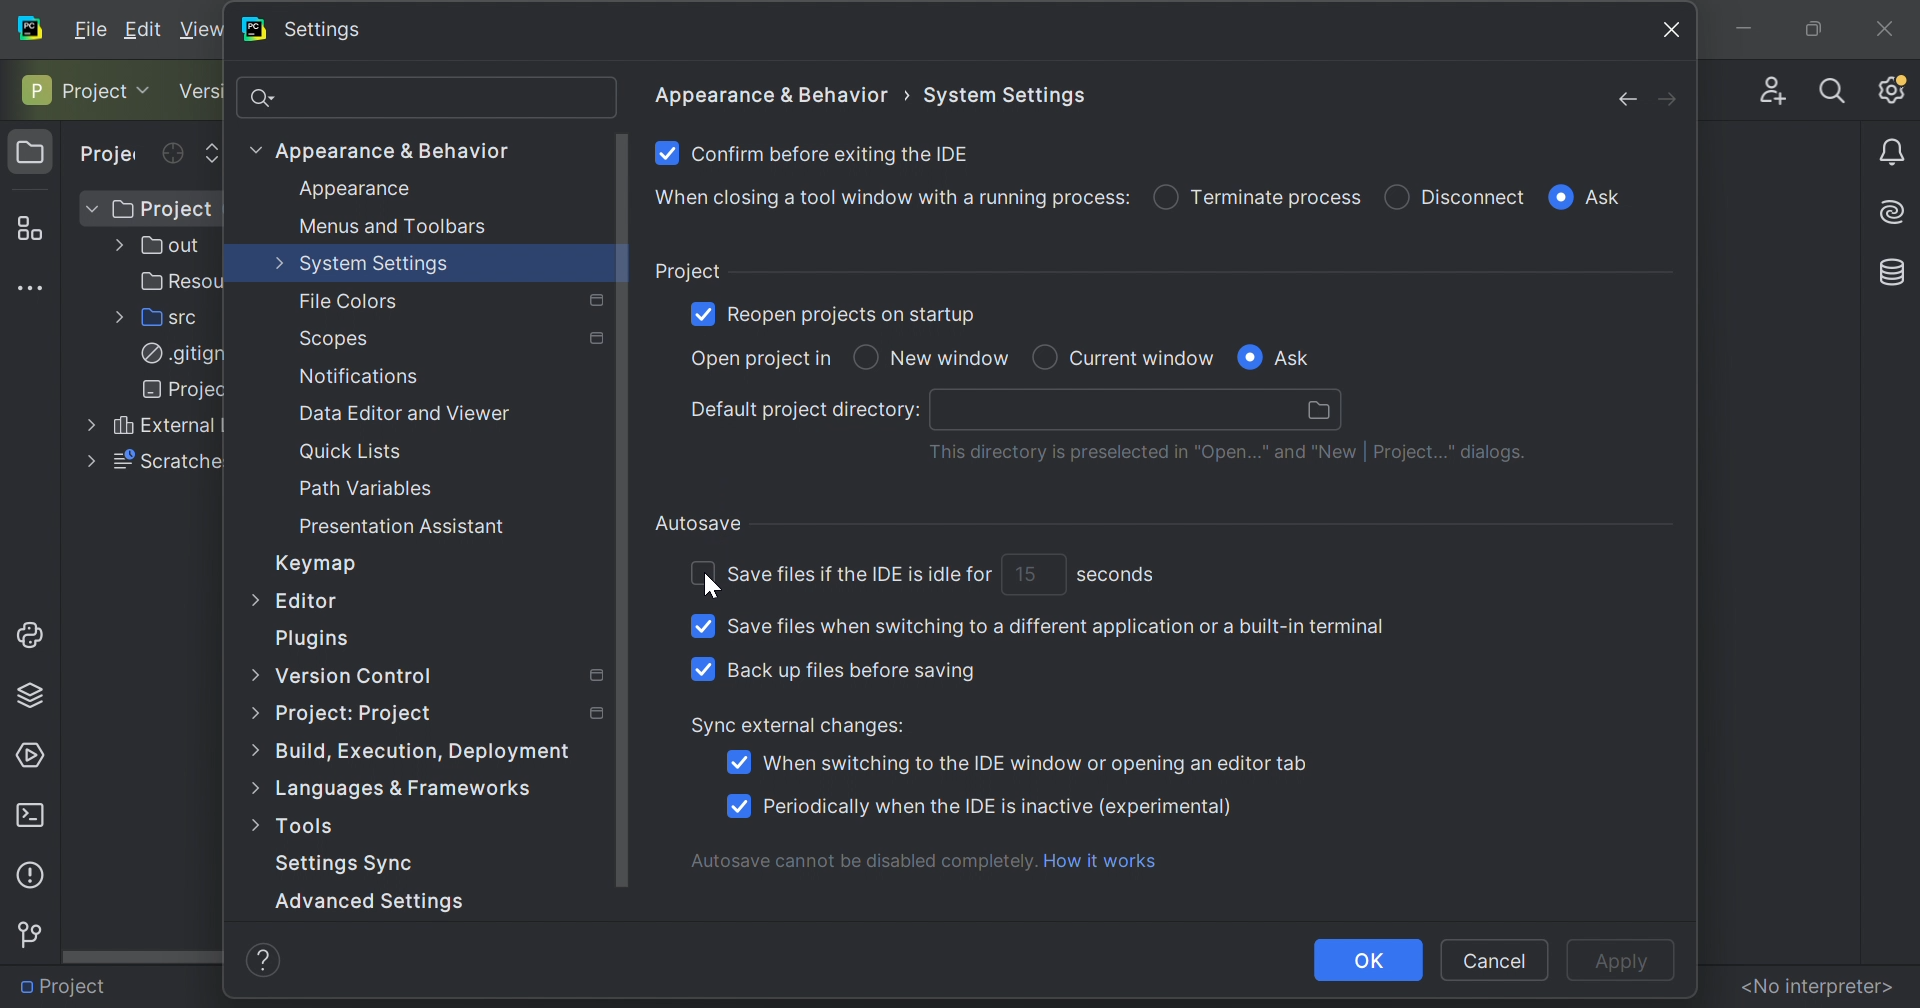 Image resolution: width=1920 pixels, height=1008 pixels. I want to click on out, so click(165, 246).